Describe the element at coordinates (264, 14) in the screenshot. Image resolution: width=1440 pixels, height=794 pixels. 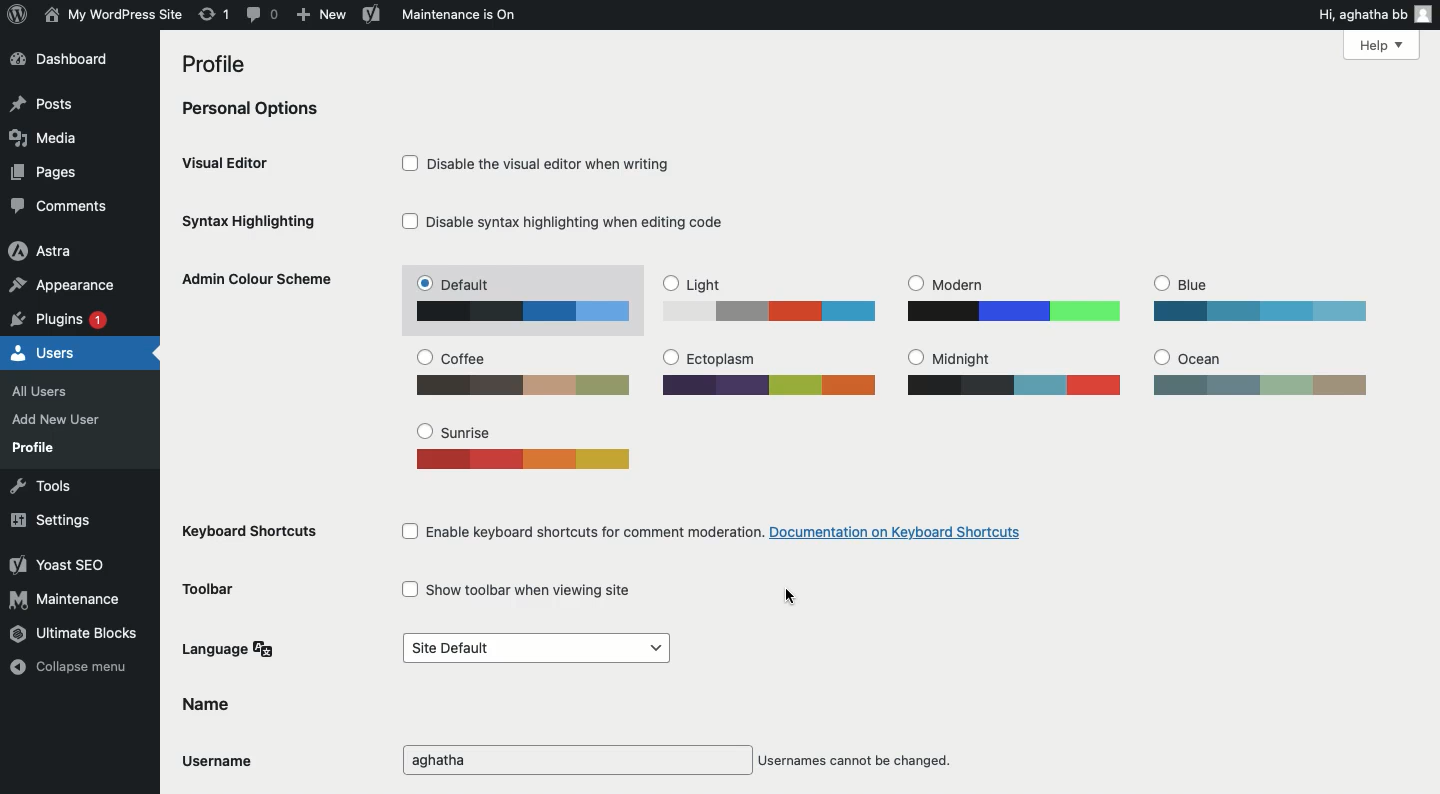
I see `Comment` at that location.